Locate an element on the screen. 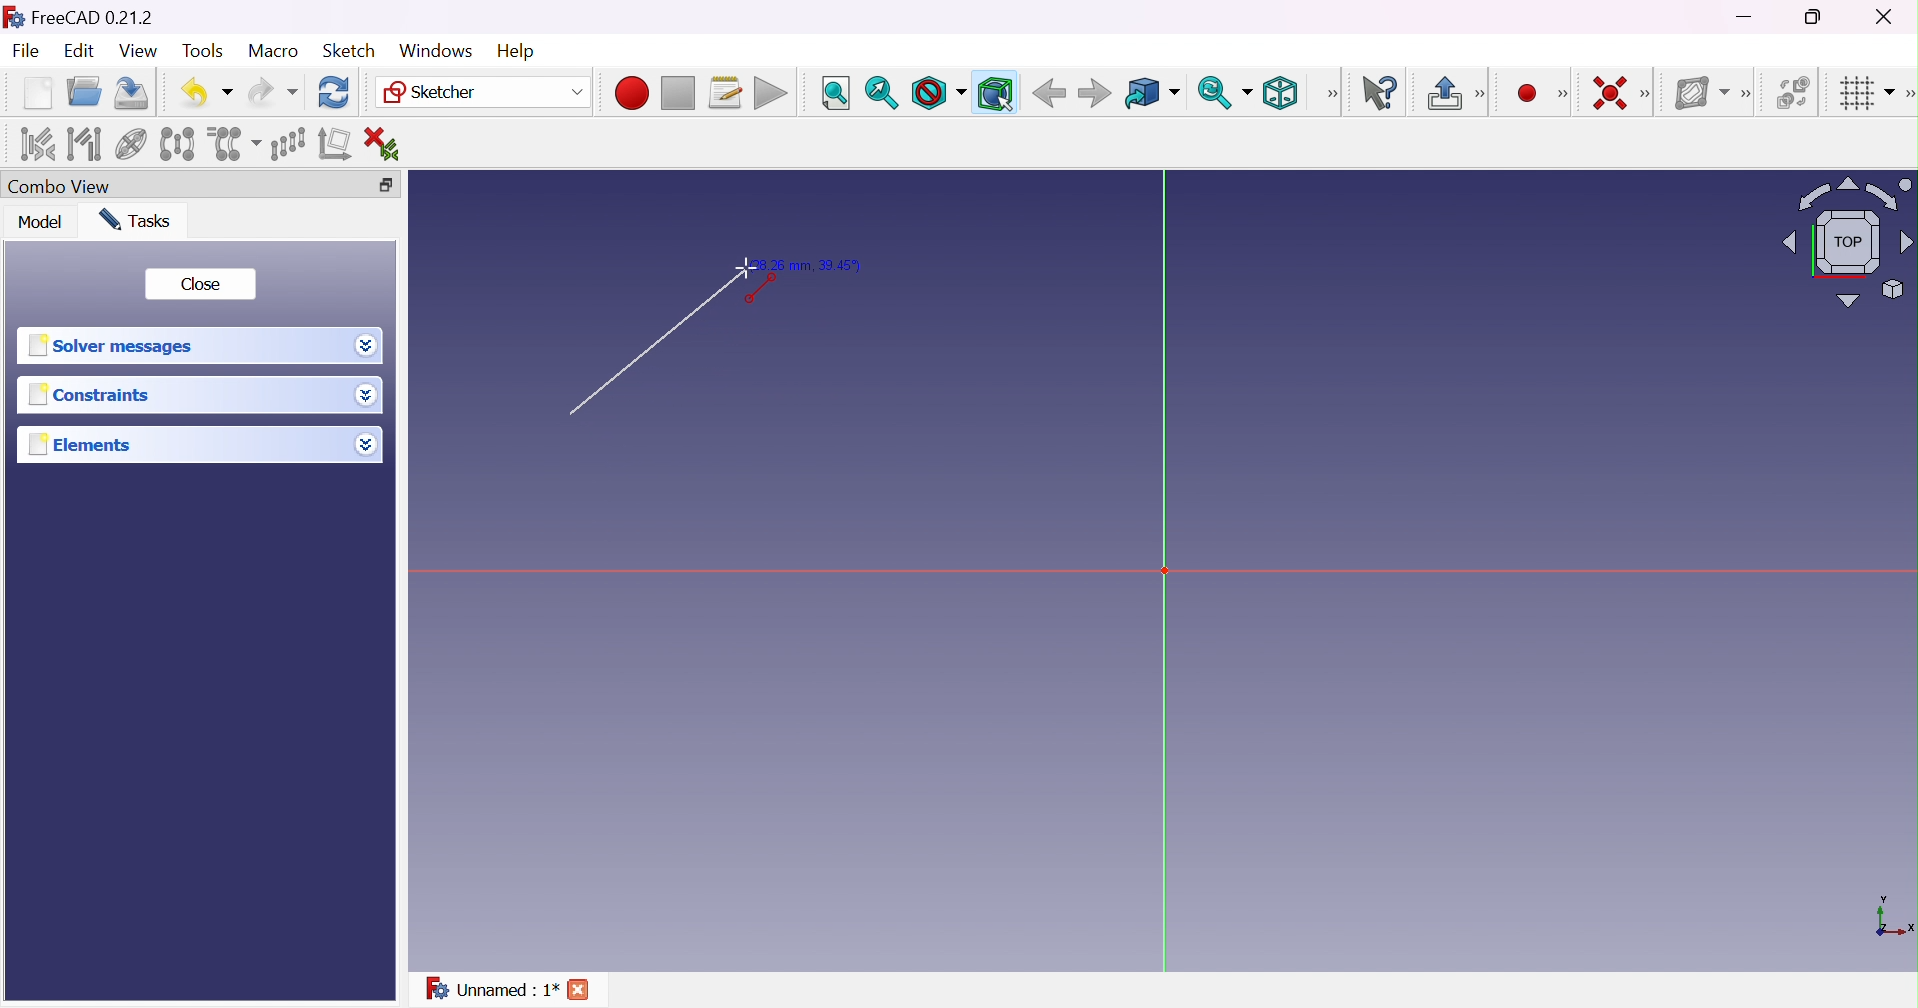 The image size is (1918, 1008). Combo view is located at coordinates (64, 186).